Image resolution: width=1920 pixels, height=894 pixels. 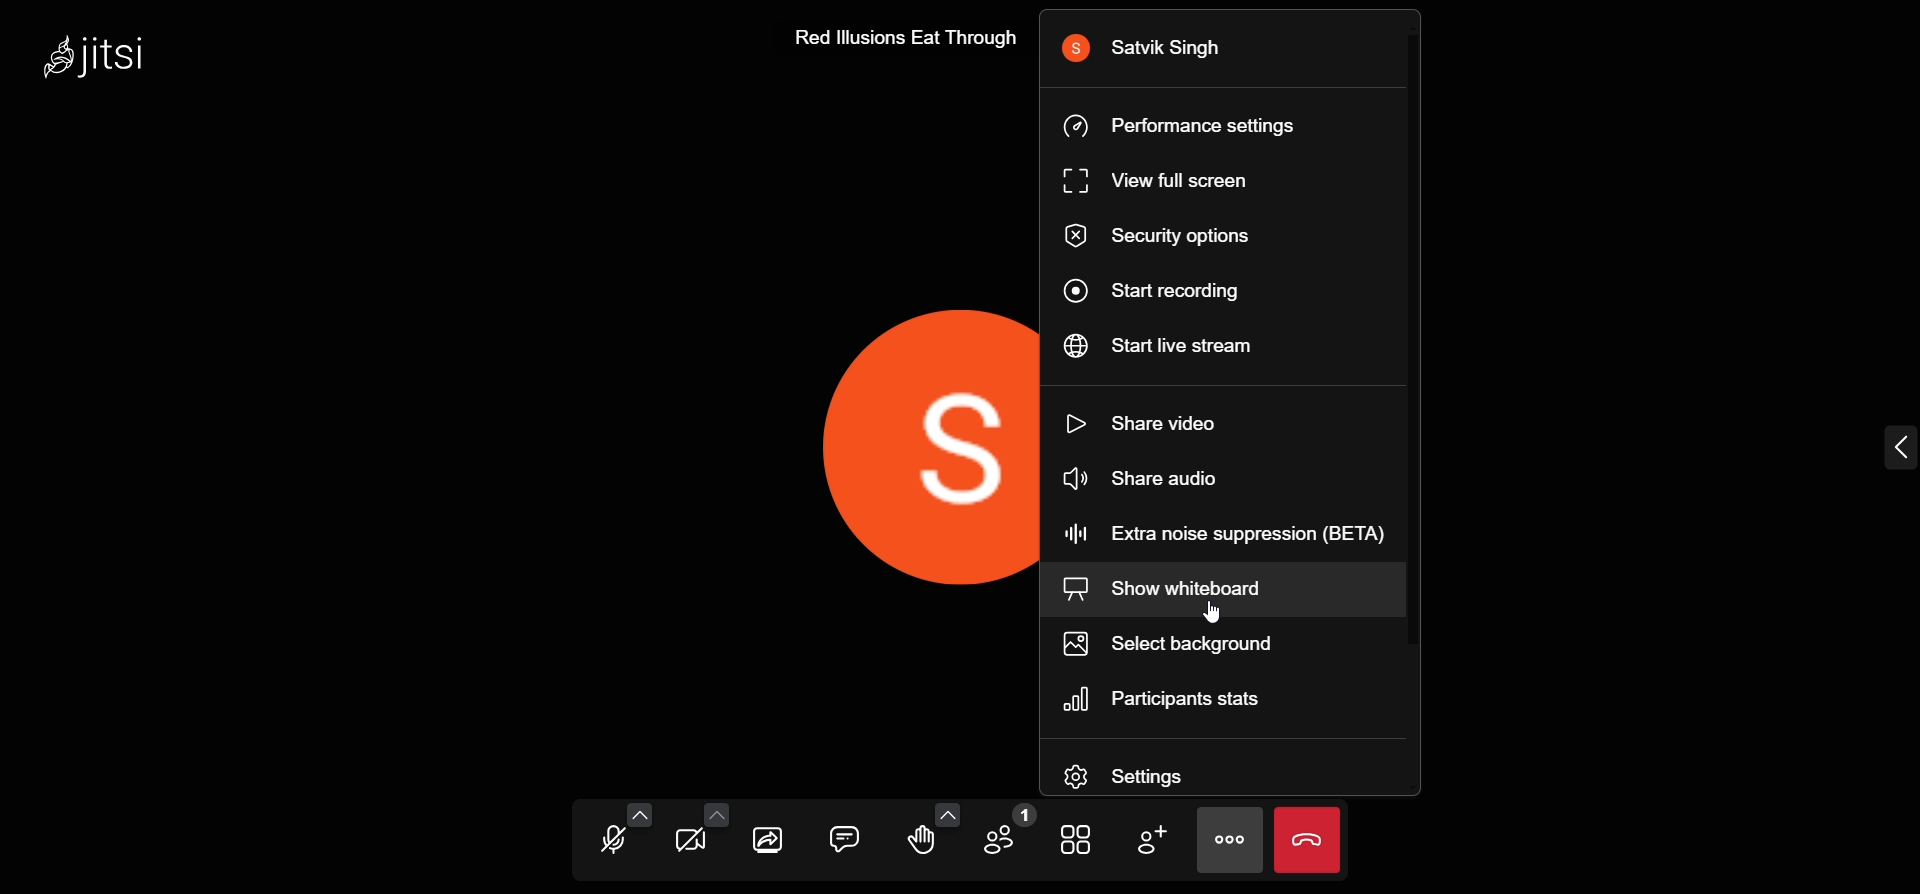 I want to click on chat, so click(x=845, y=837).